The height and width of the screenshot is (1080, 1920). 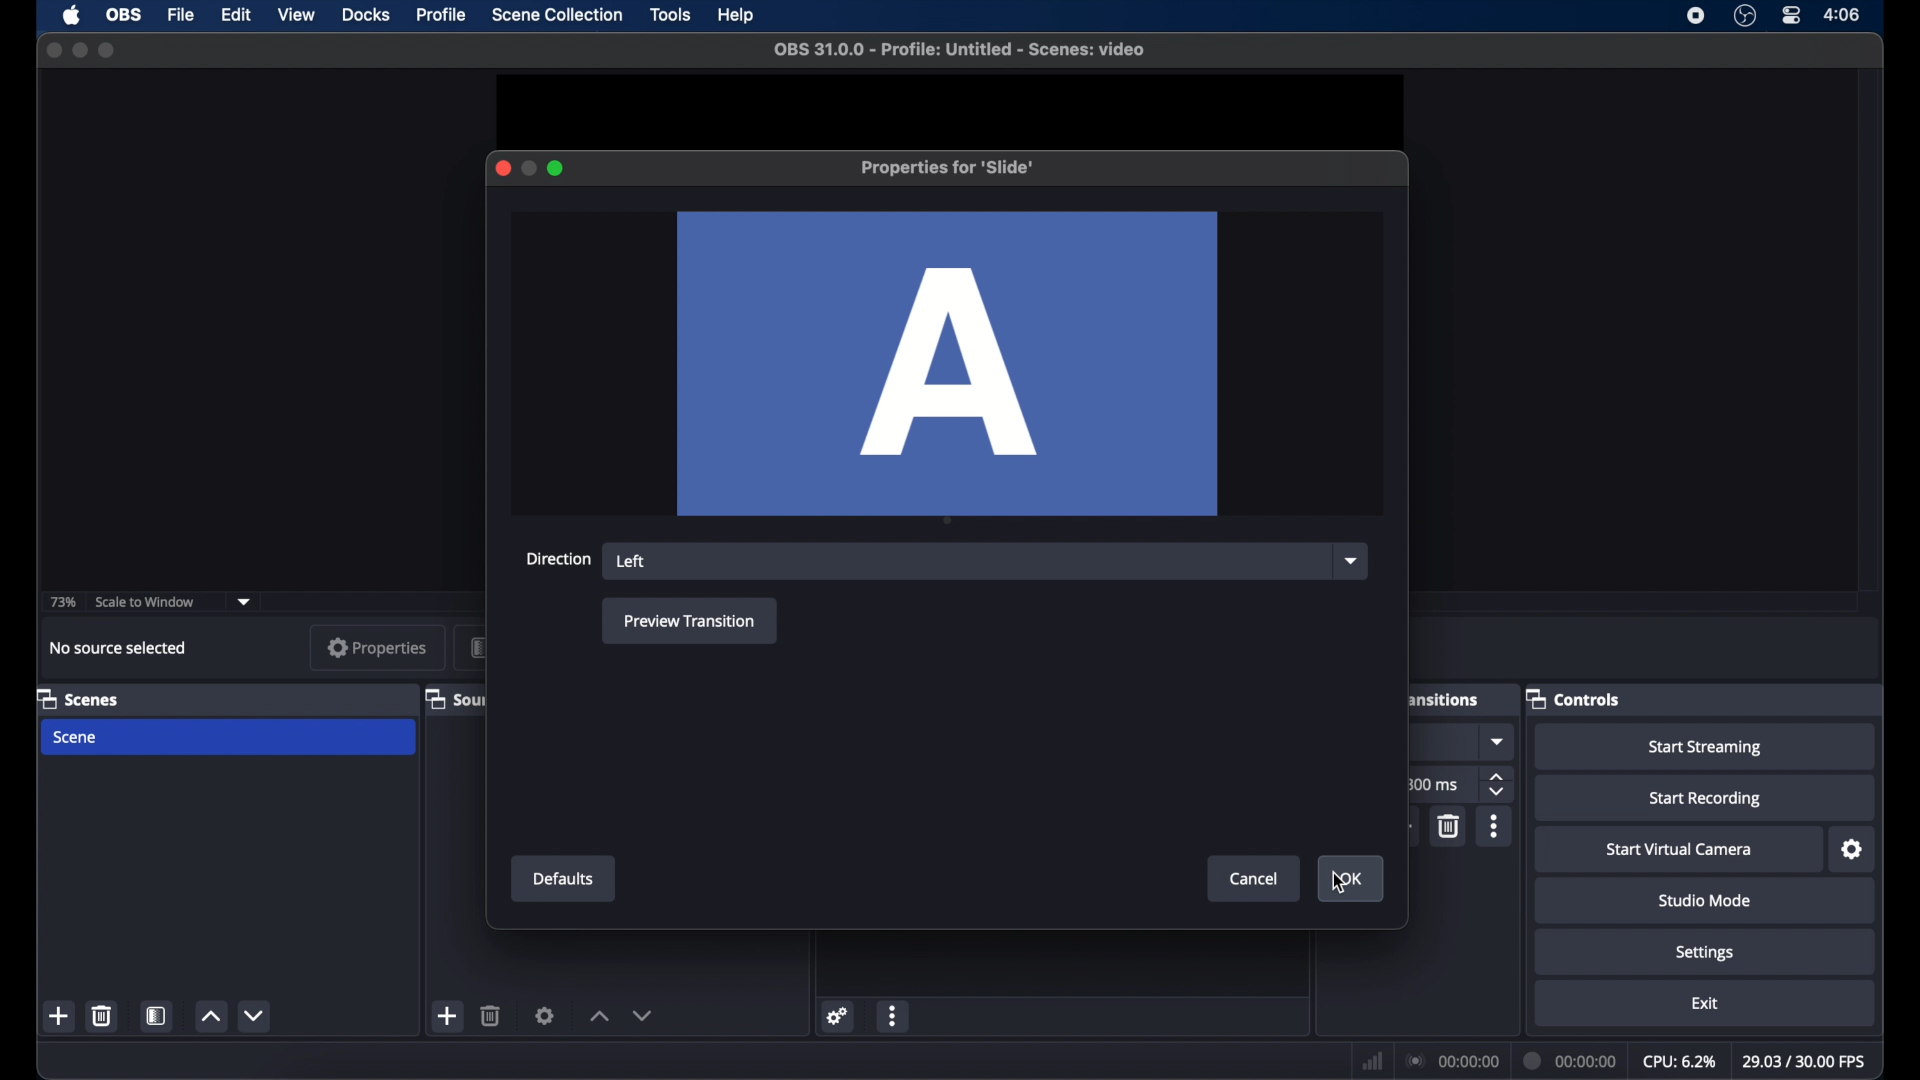 What do you see at coordinates (528, 168) in the screenshot?
I see `minimize` at bounding box center [528, 168].